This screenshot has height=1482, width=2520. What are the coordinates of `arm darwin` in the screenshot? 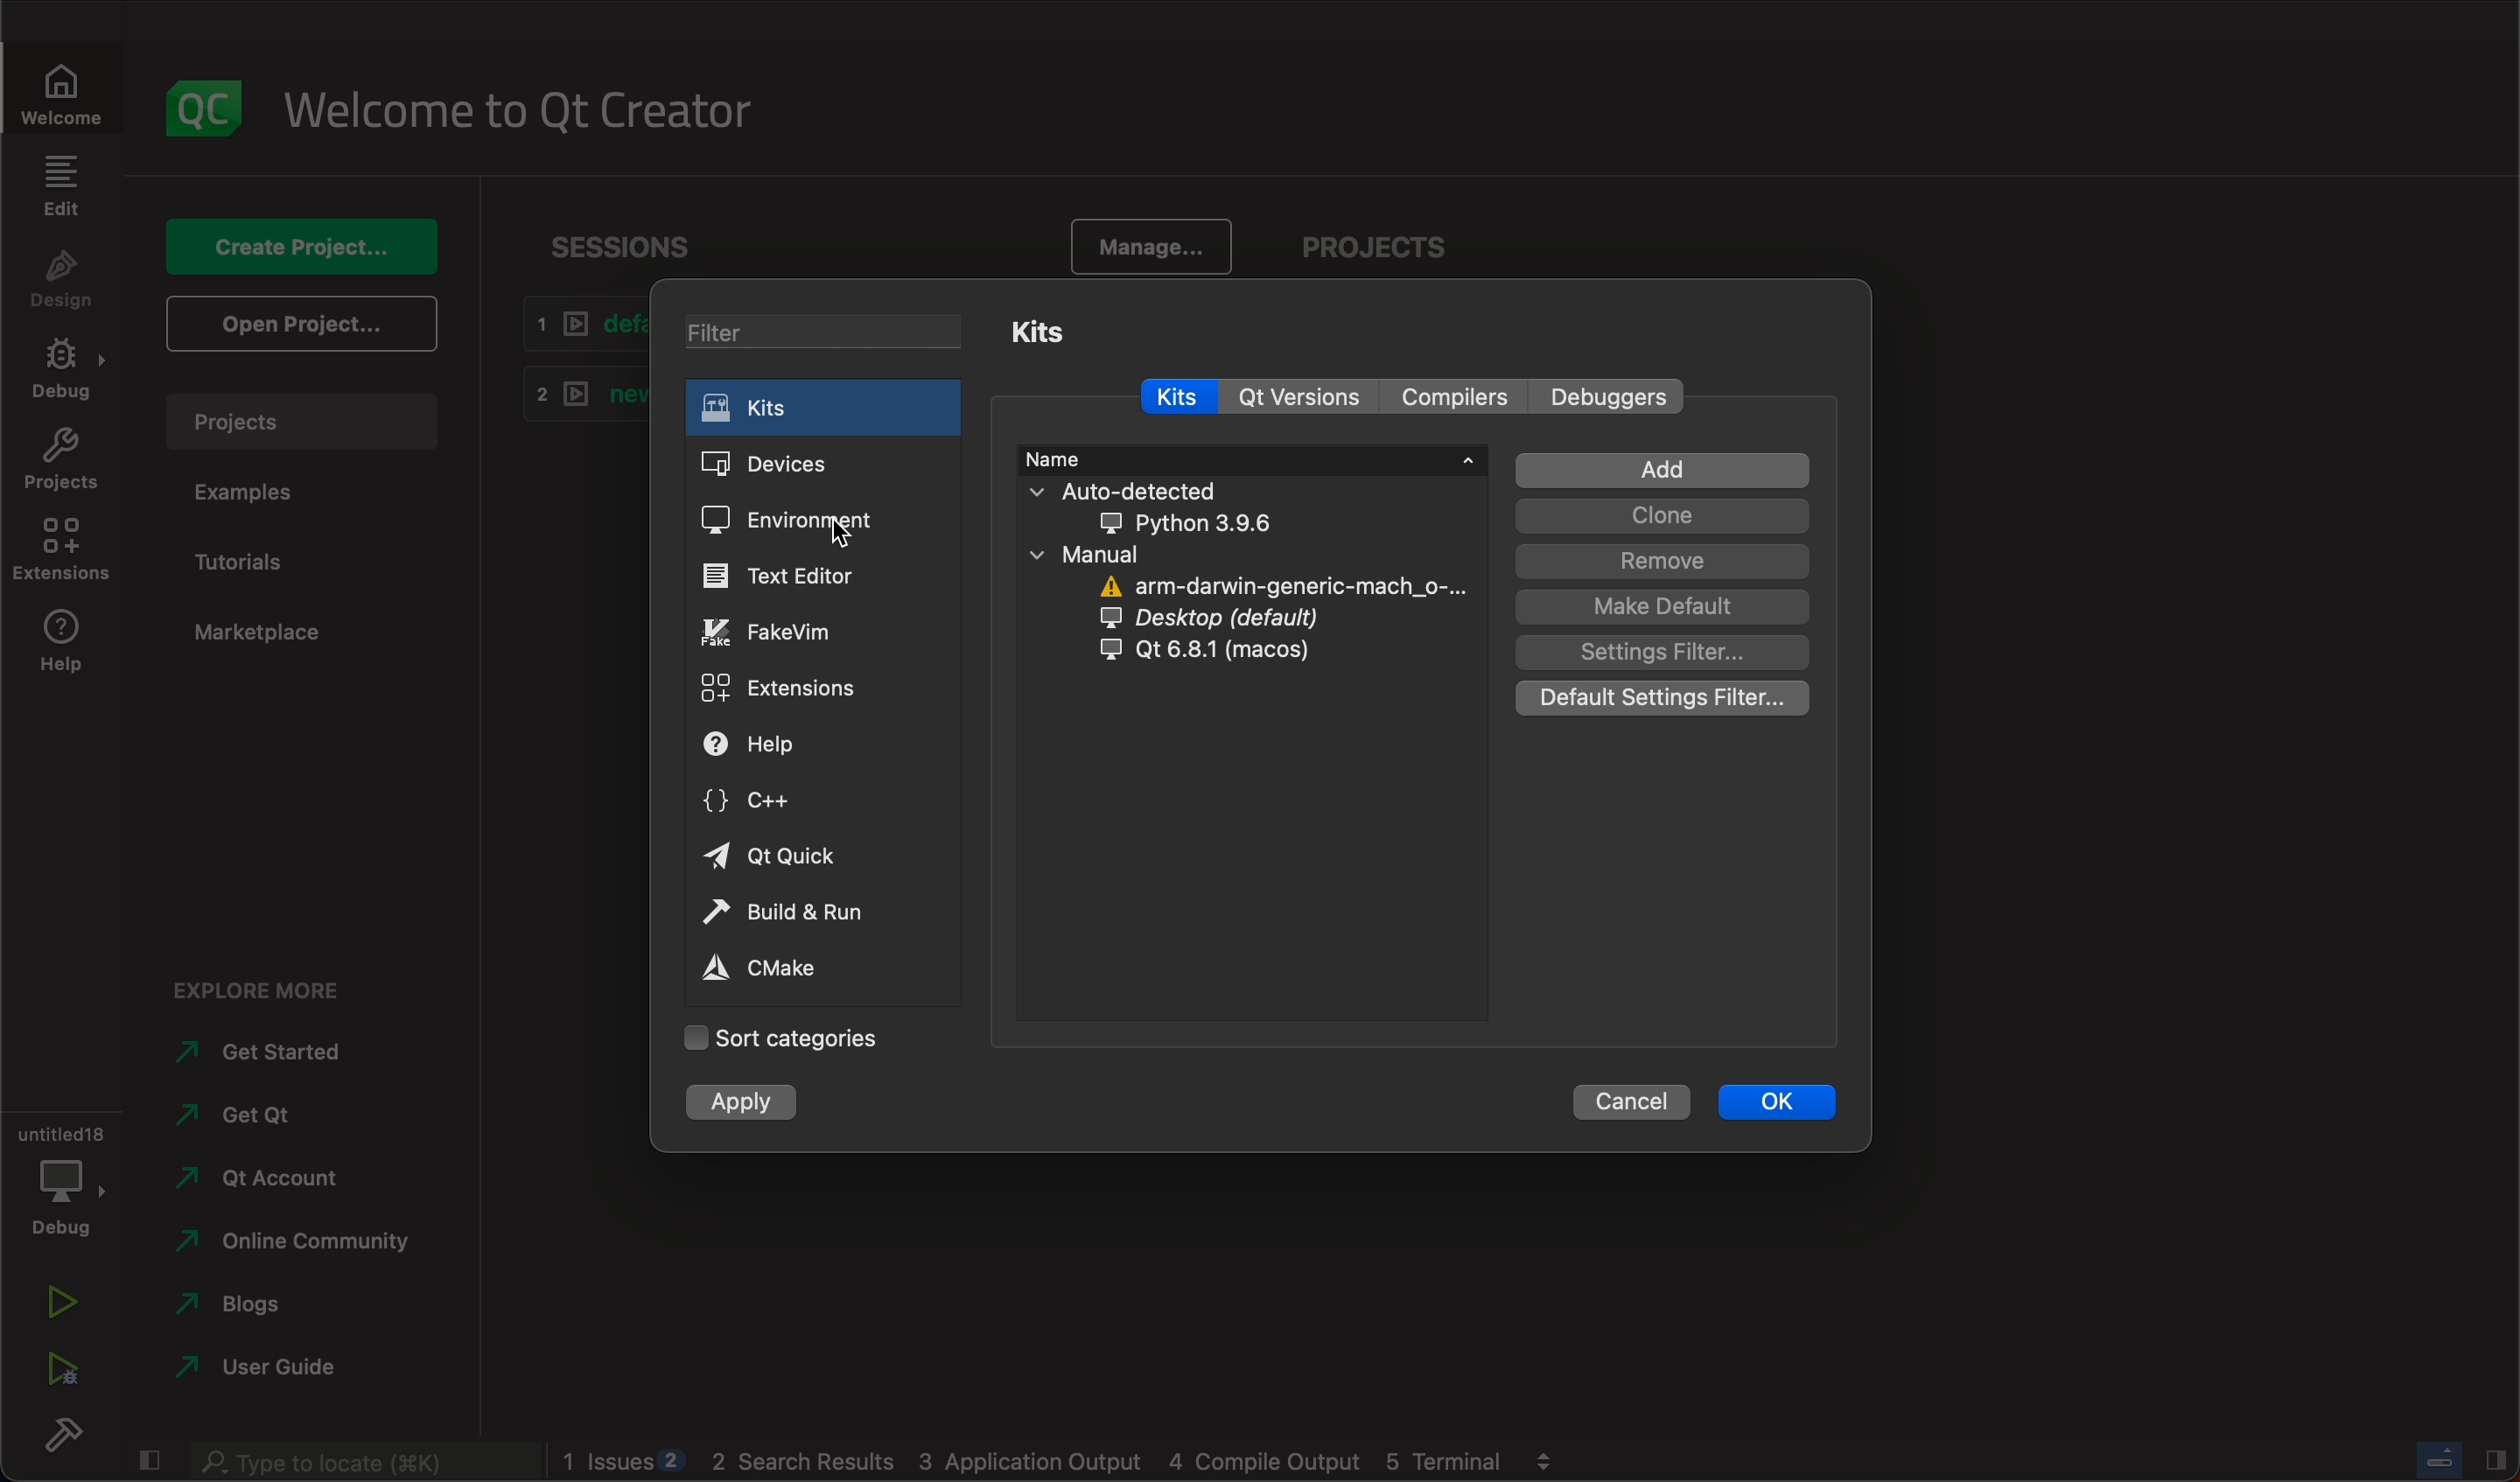 It's located at (1281, 585).